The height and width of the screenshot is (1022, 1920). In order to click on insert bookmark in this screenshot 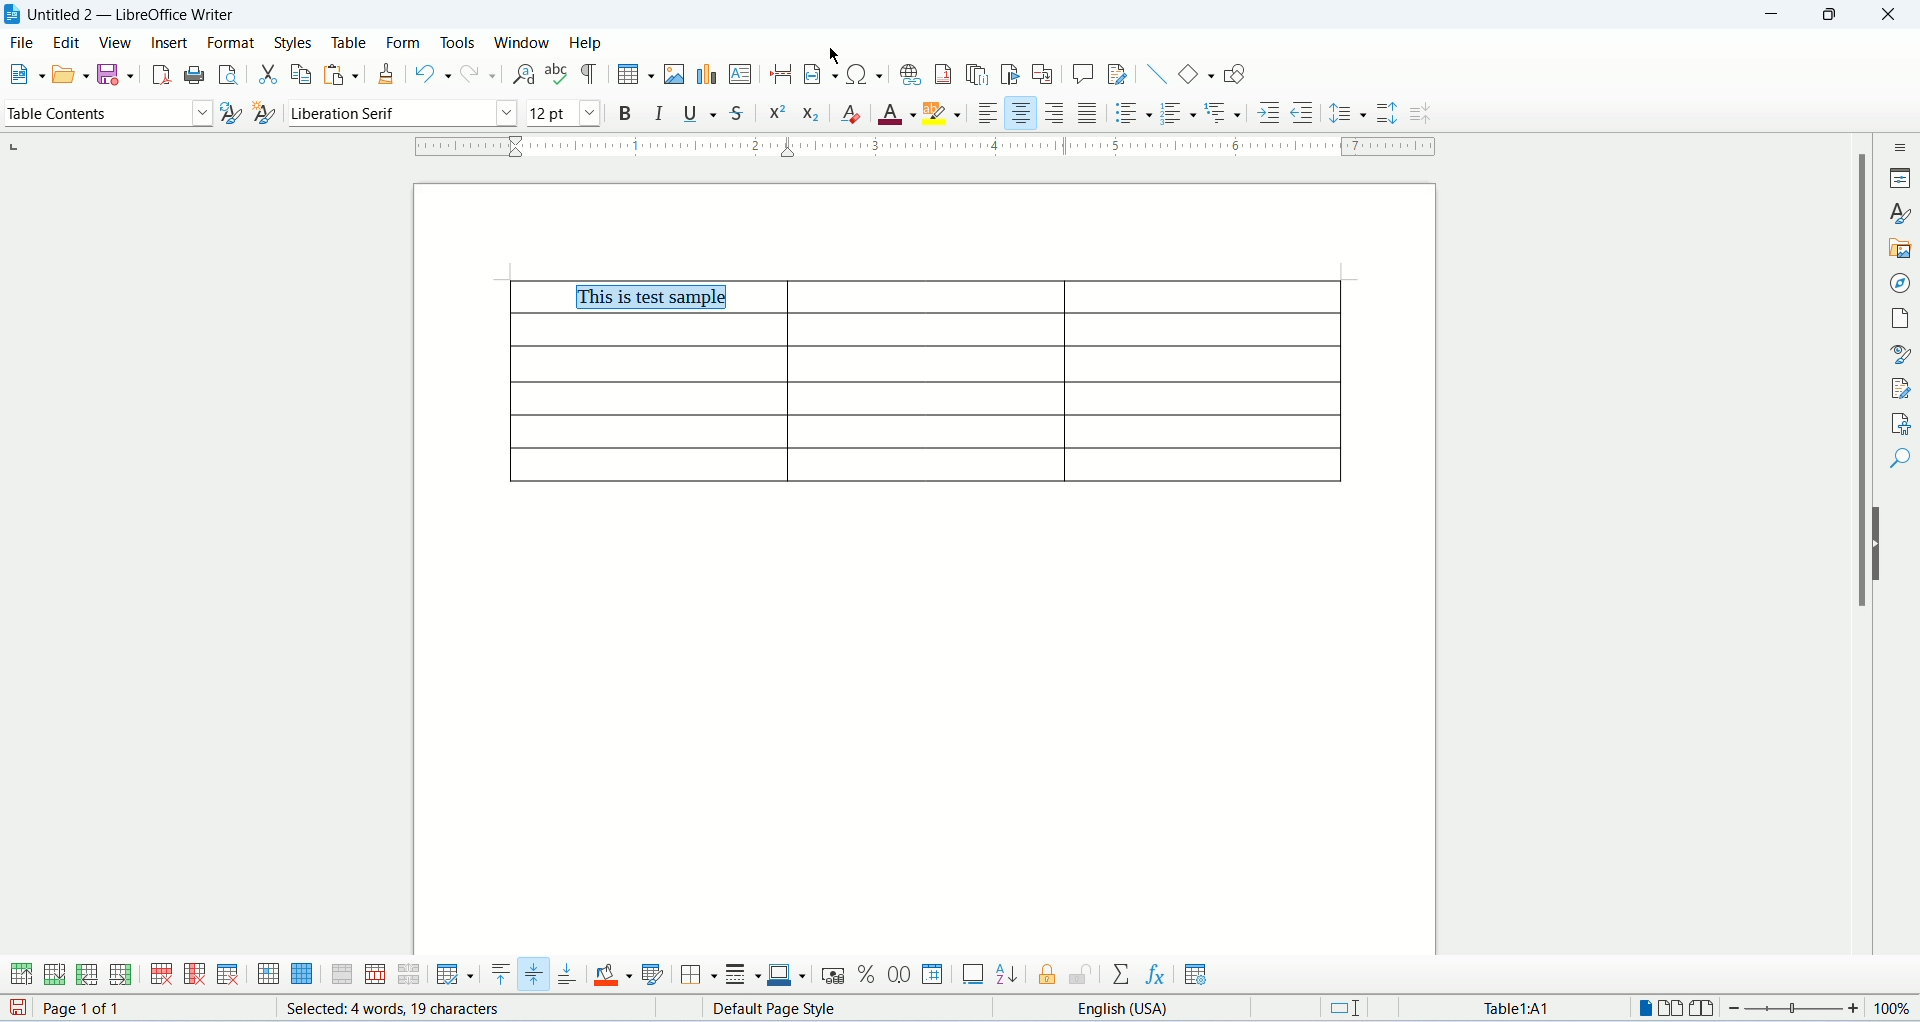, I will do `click(1012, 71)`.